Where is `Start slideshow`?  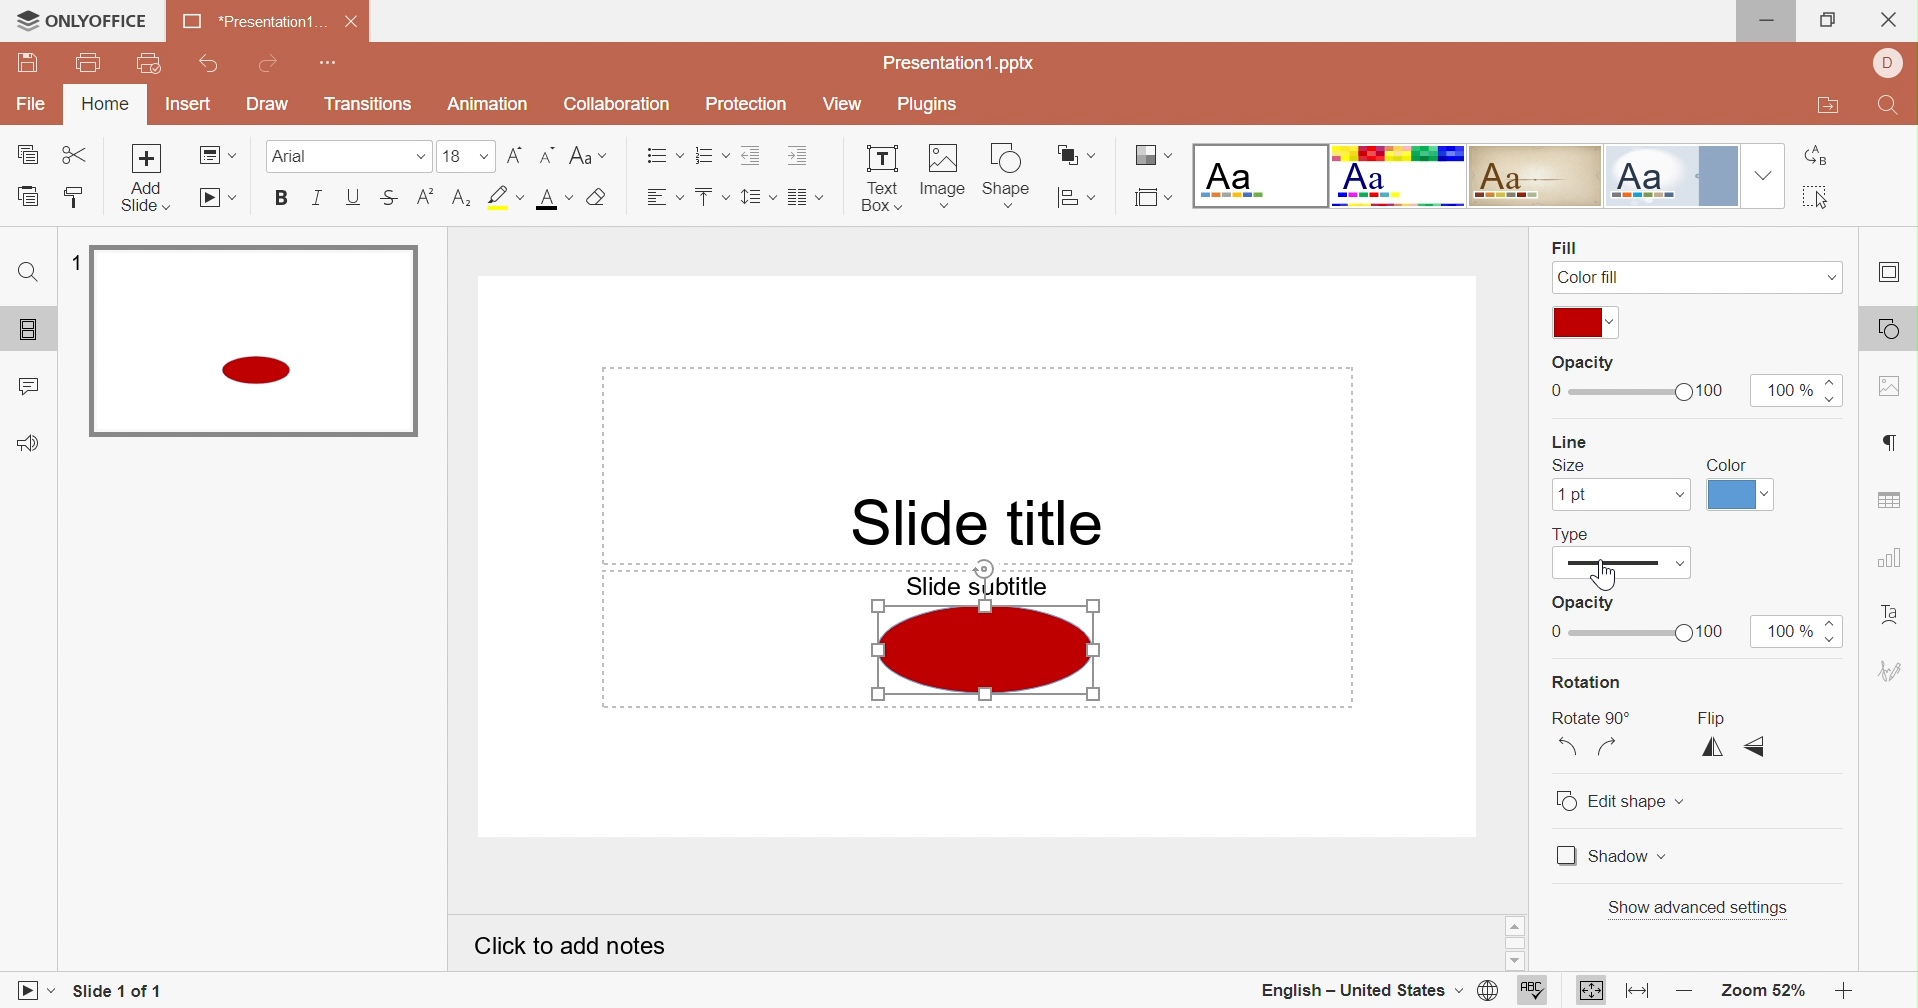
Start slideshow is located at coordinates (221, 199).